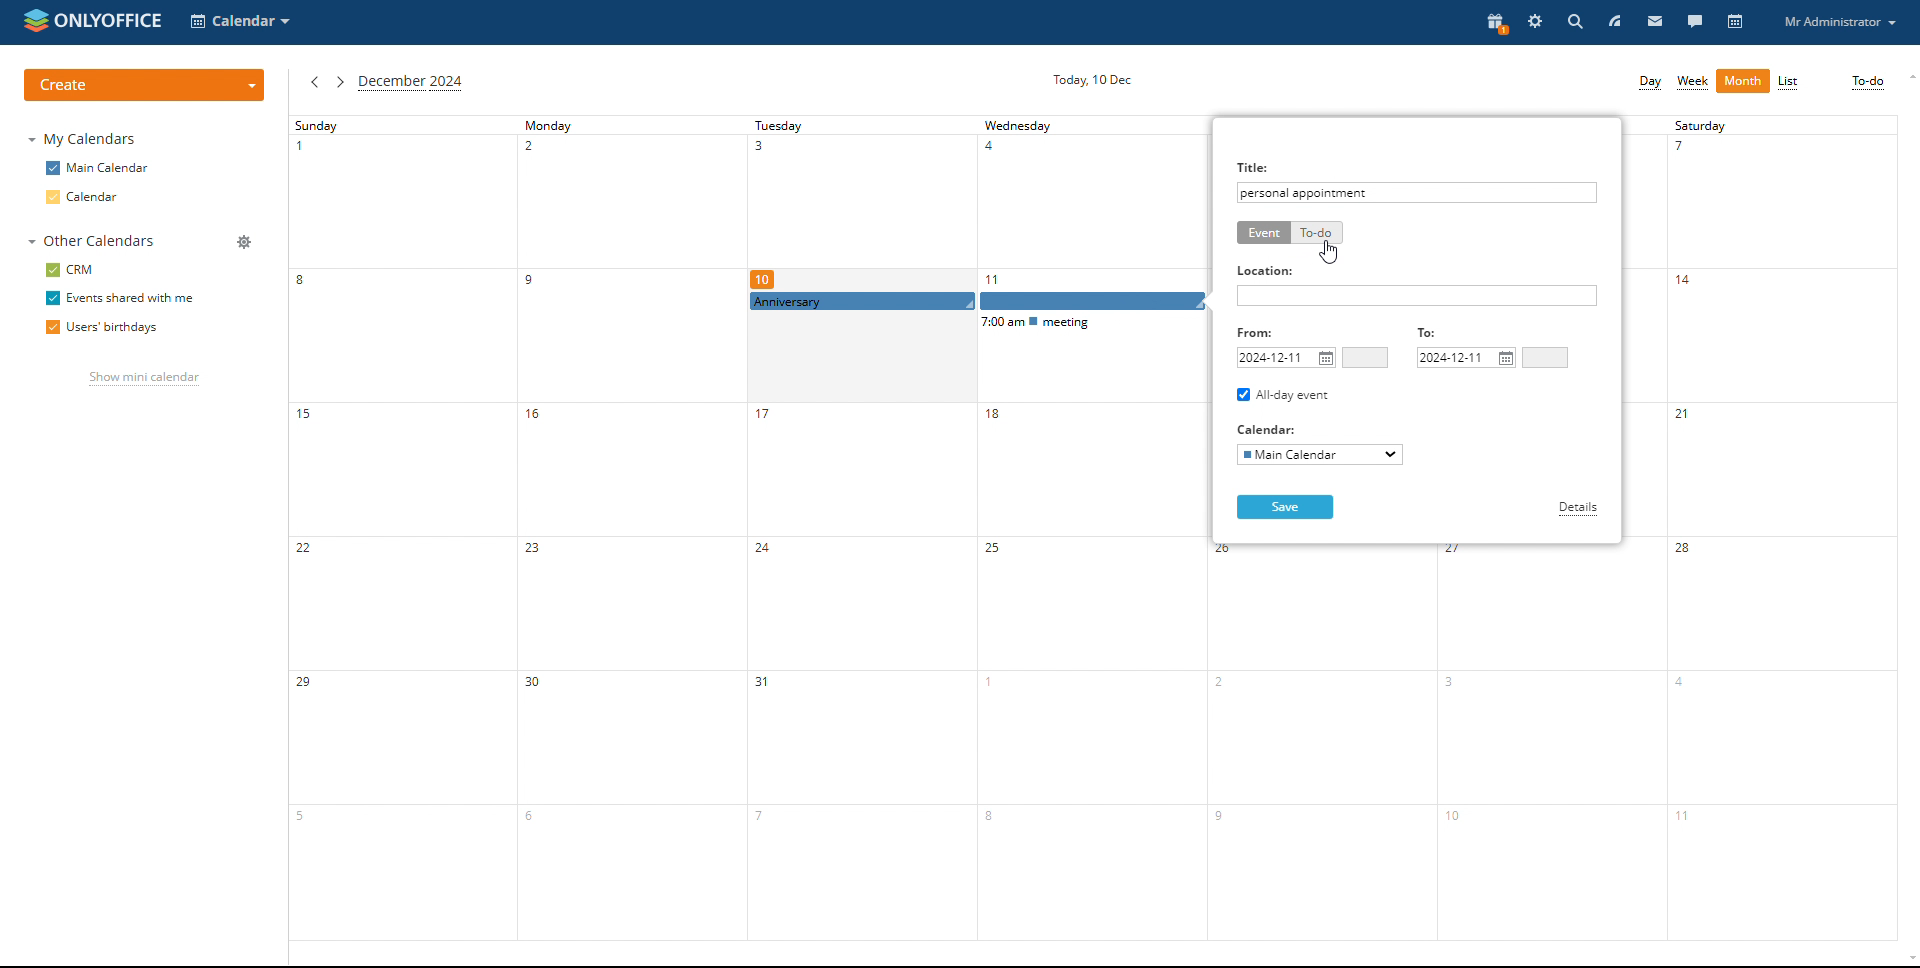 This screenshot has width=1920, height=968. Describe the element at coordinates (1092, 80) in the screenshot. I see `current date` at that location.